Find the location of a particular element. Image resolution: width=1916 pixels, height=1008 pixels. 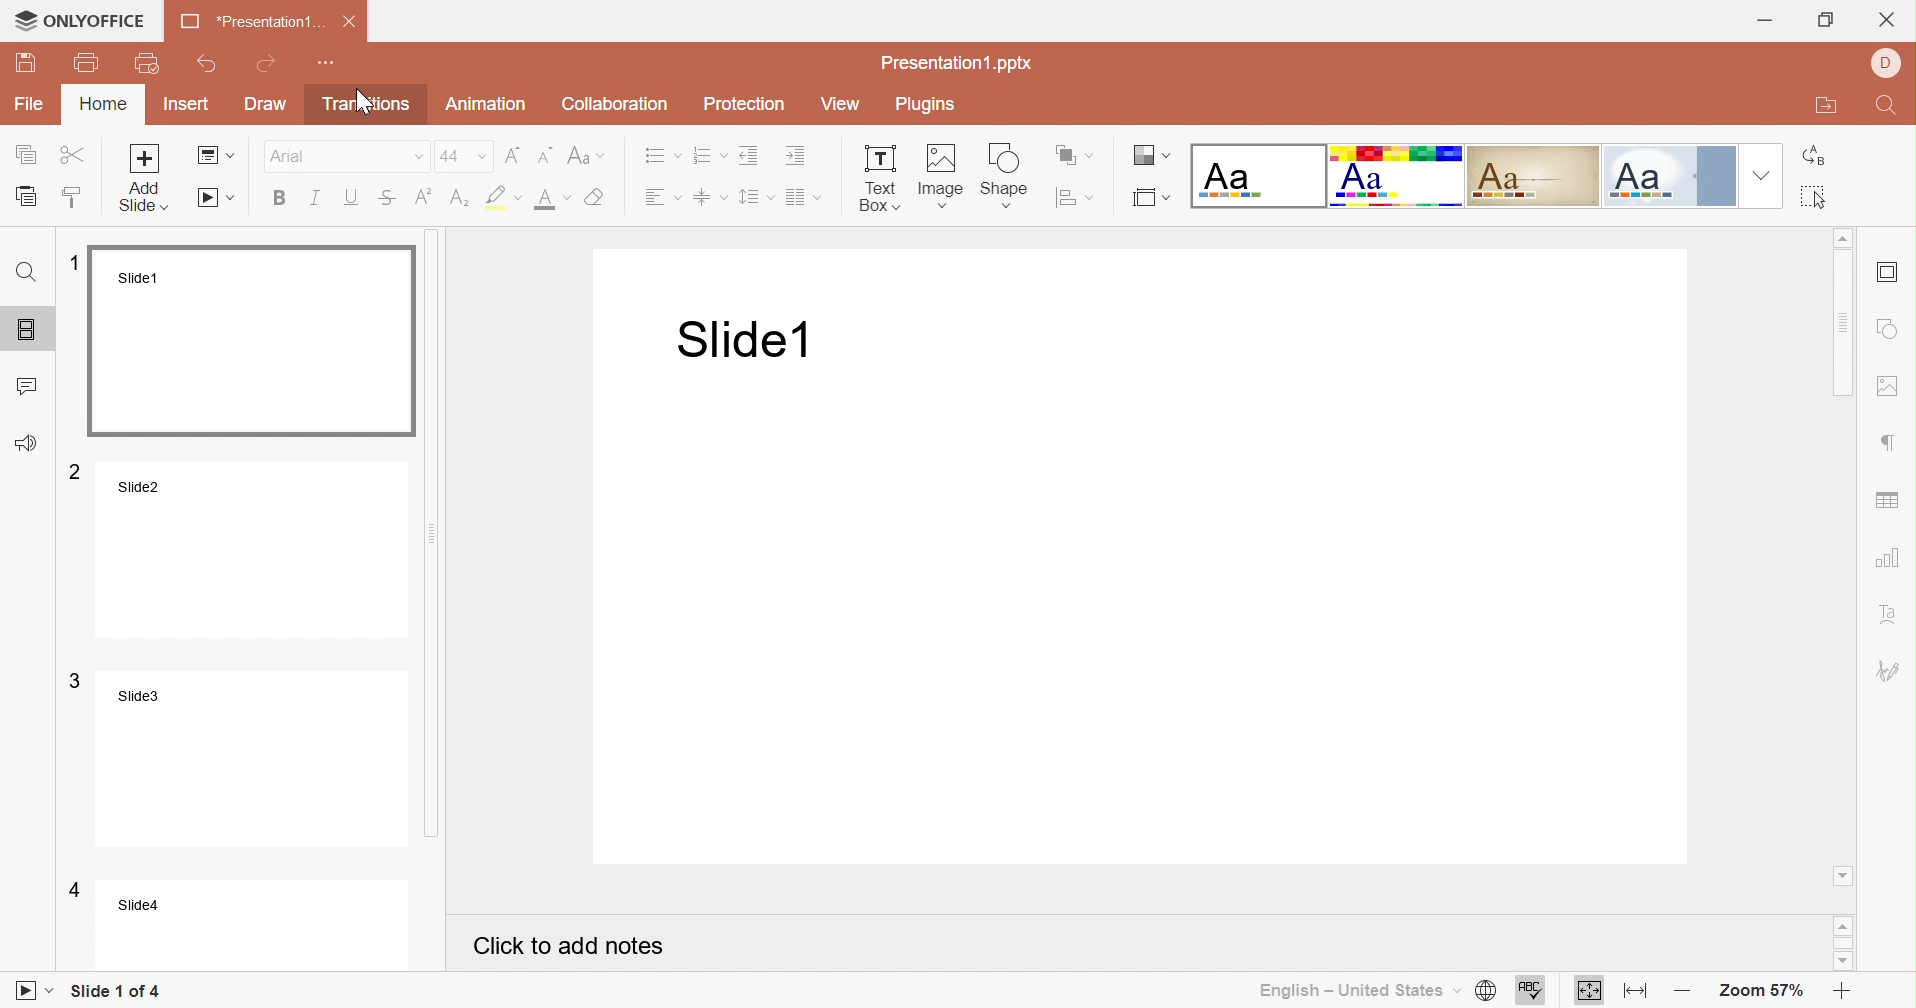

Cut is located at coordinates (73, 153).